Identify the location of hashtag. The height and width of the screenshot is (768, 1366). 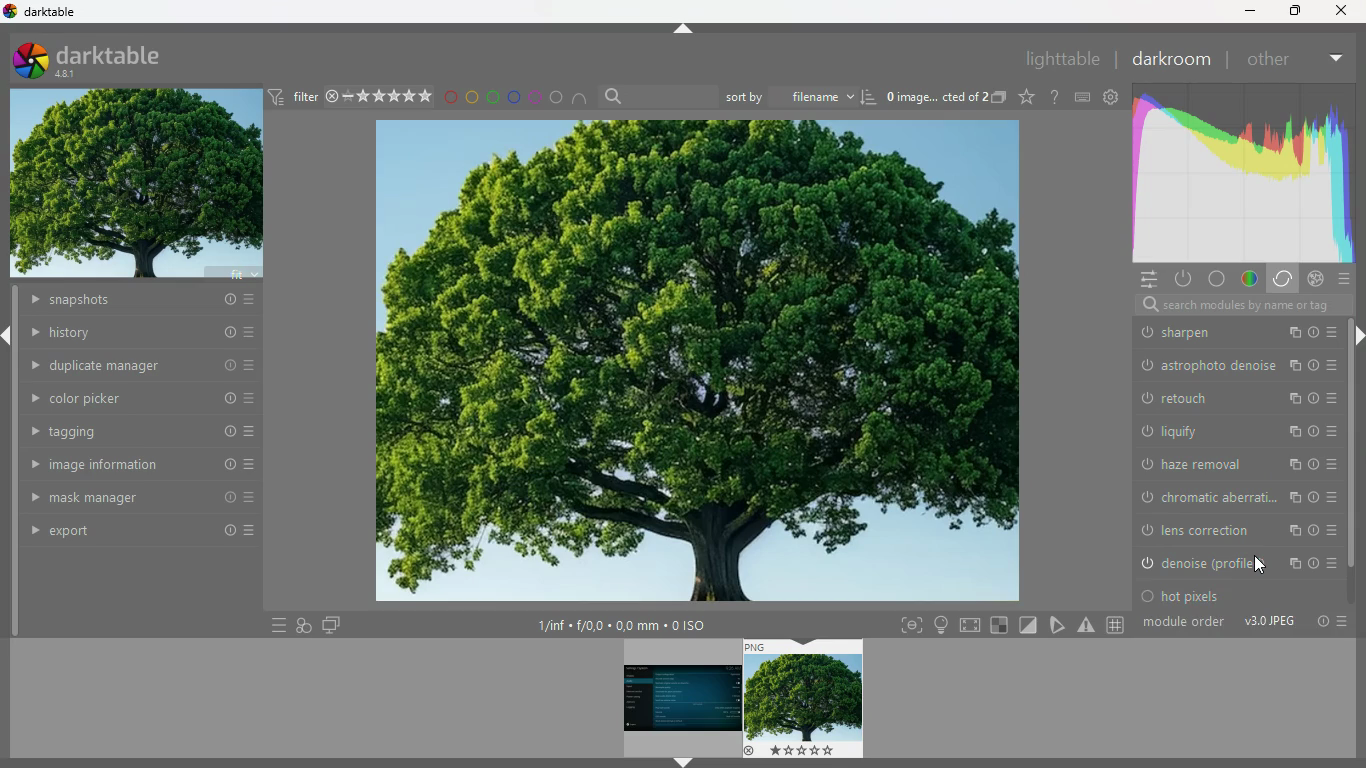
(1116, 623).